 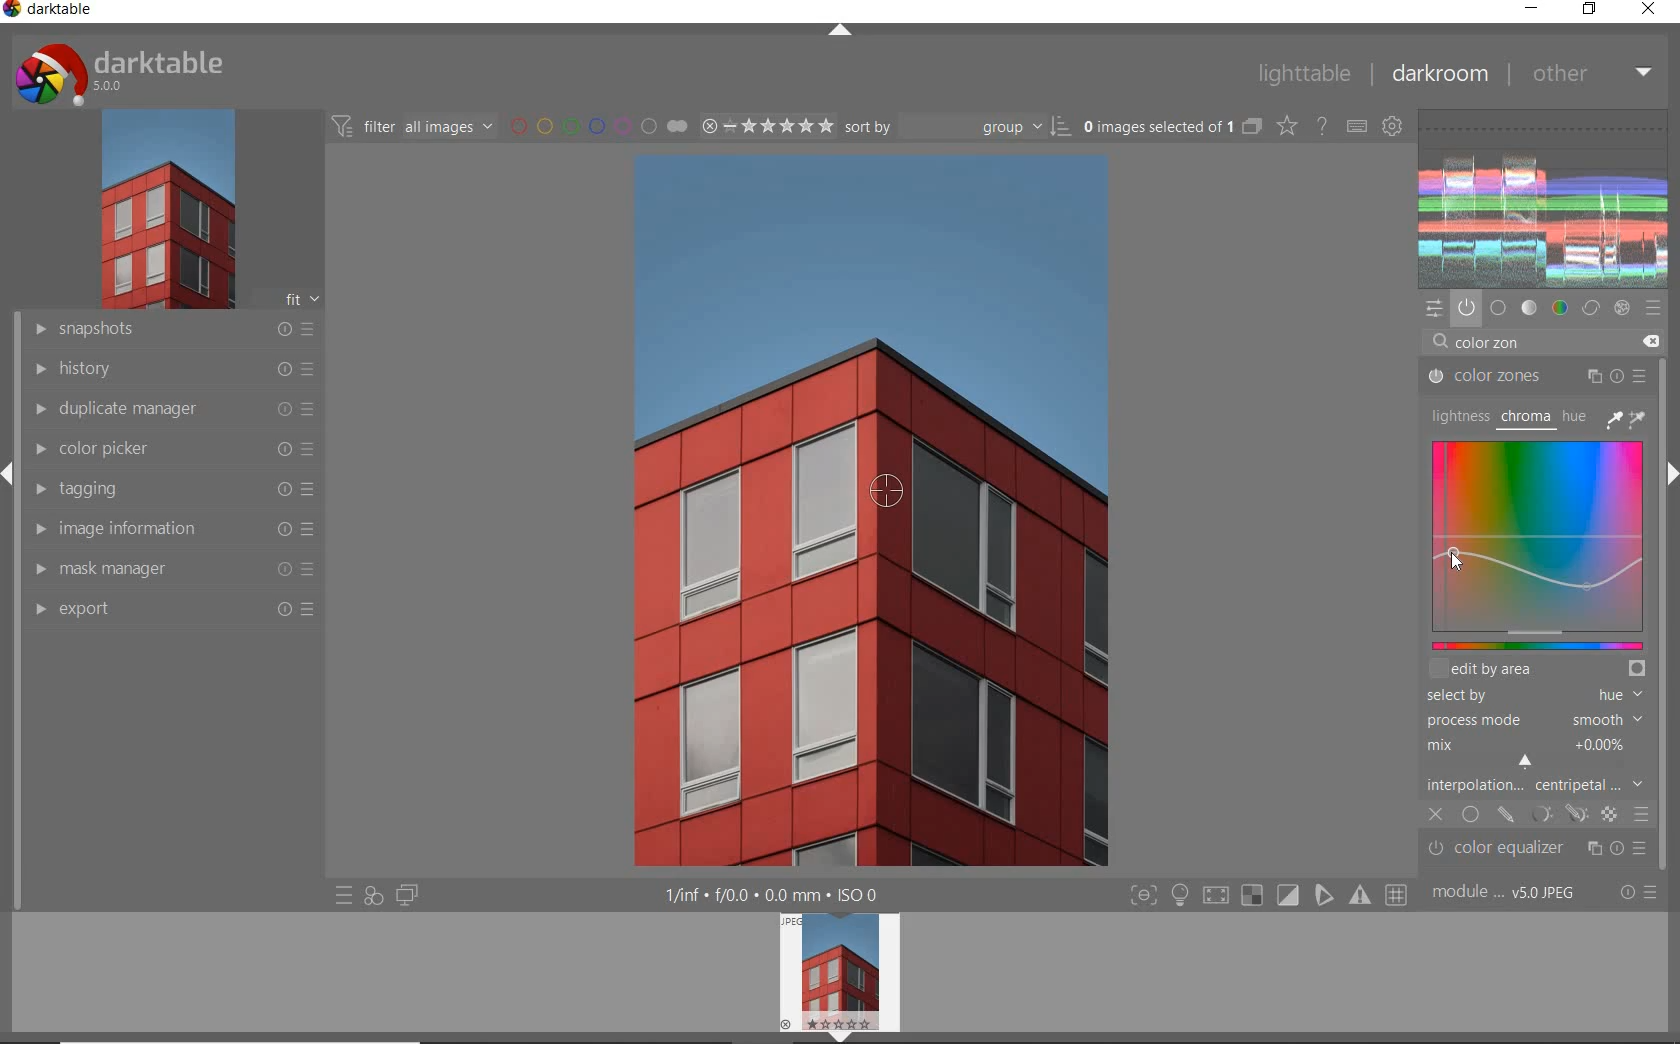 What do you see at coordinates (166, 212) in the screenshot?
I see `image` at bounding box center [166, 212].